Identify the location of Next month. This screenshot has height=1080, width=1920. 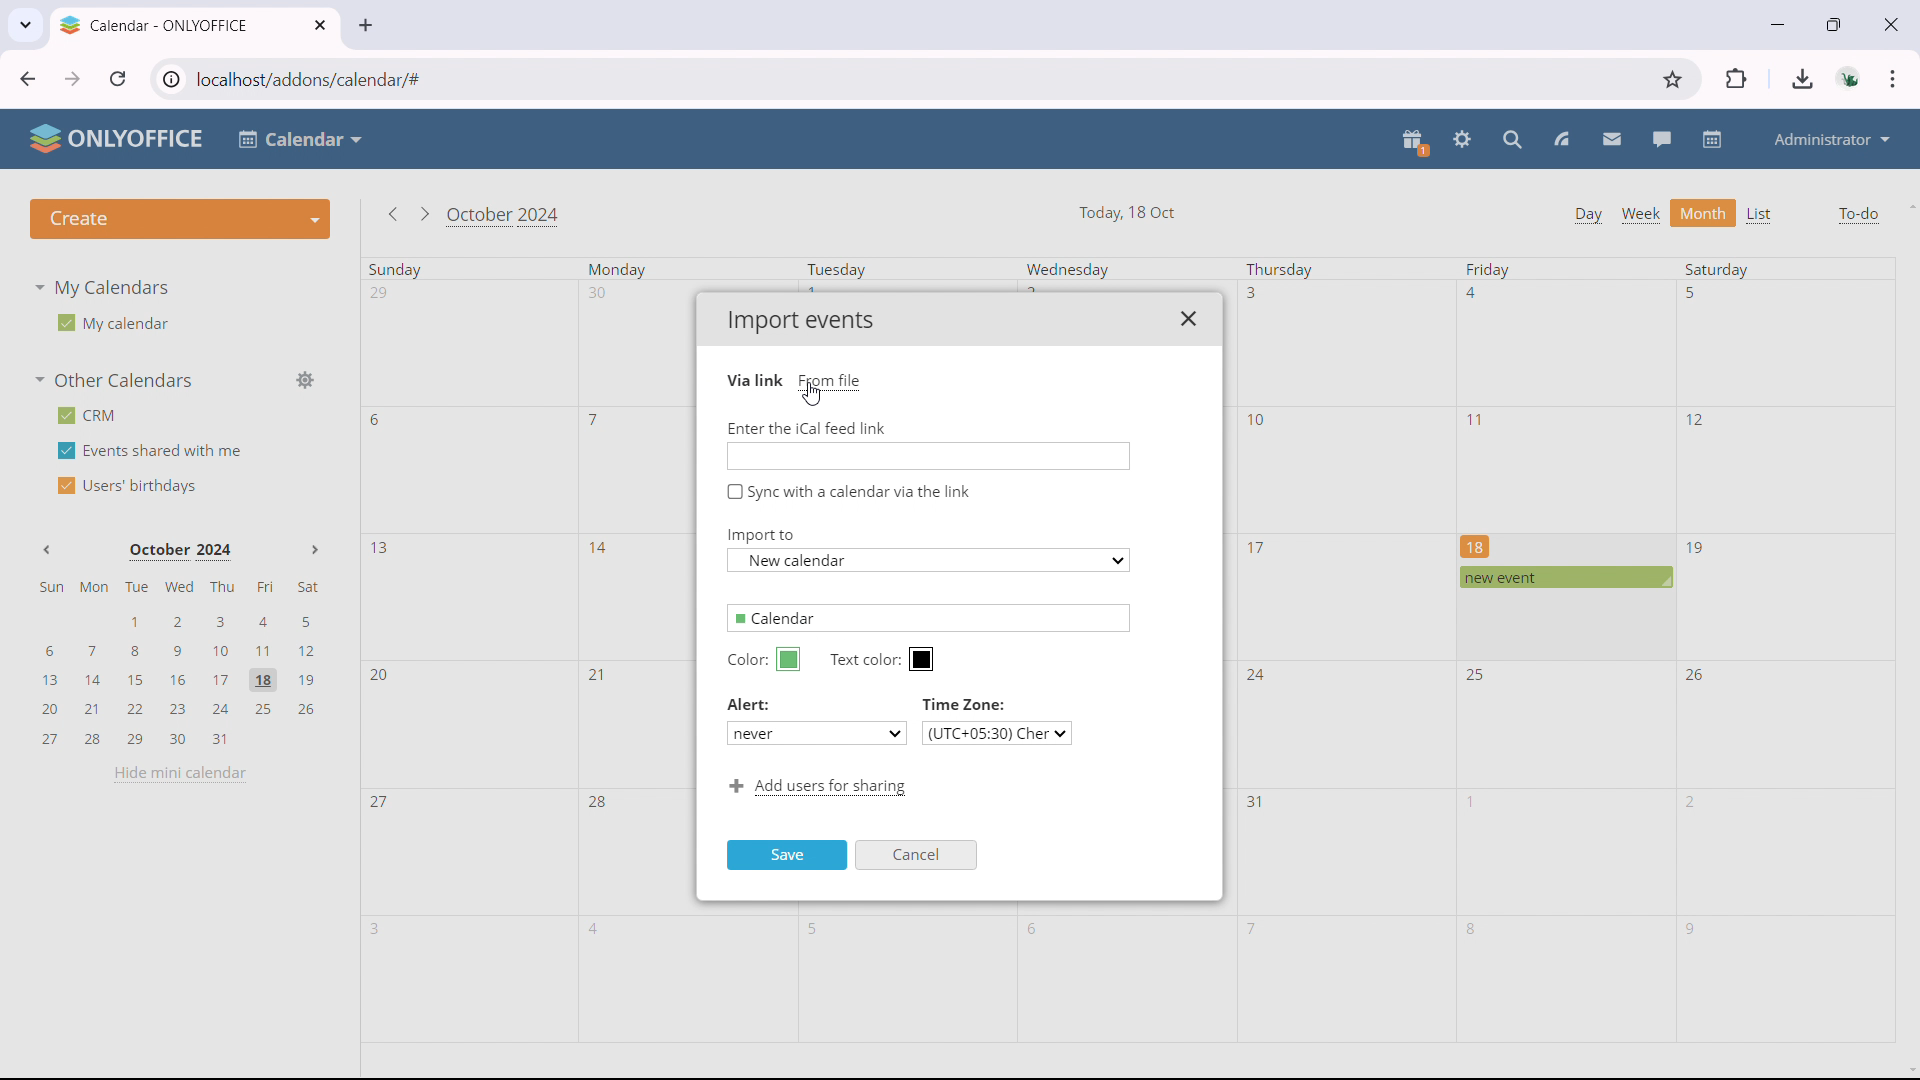
(314, 550).